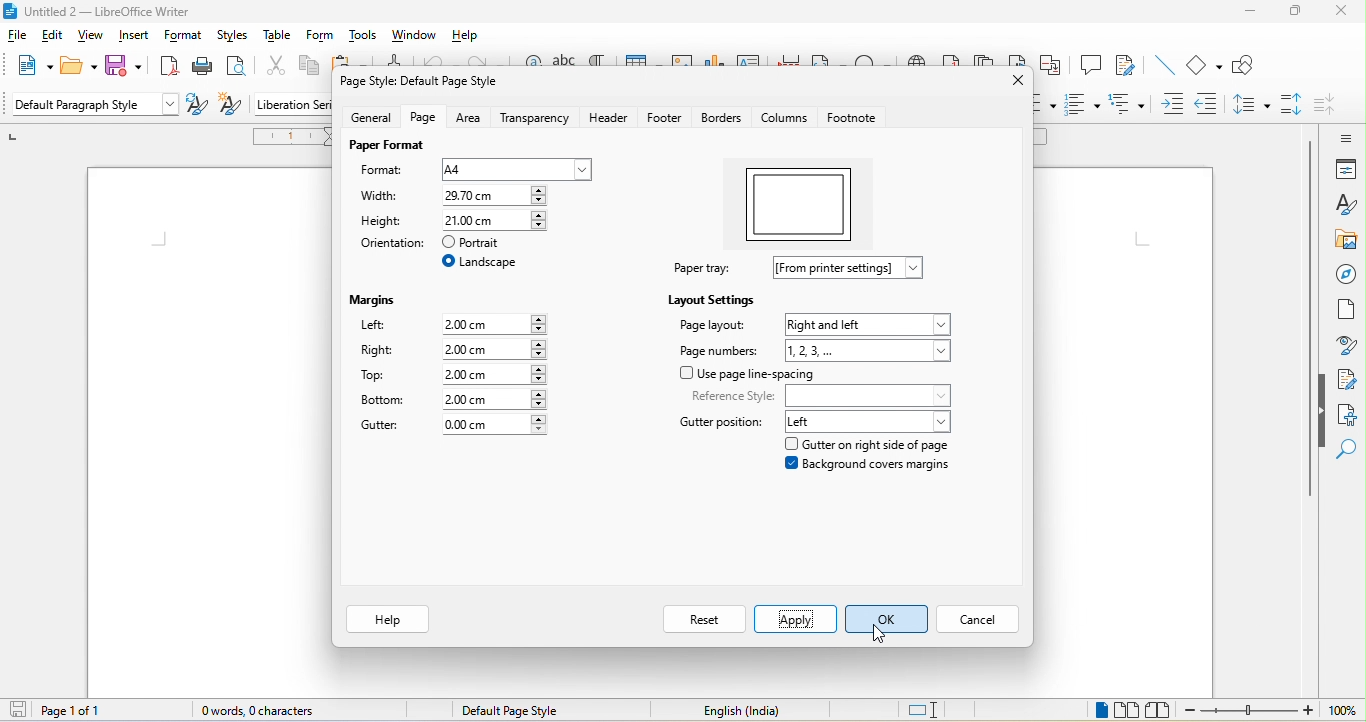  Describe the element at coordinates (1308, 269) in the screenshot. I see `vertical scroll bar` at that location.